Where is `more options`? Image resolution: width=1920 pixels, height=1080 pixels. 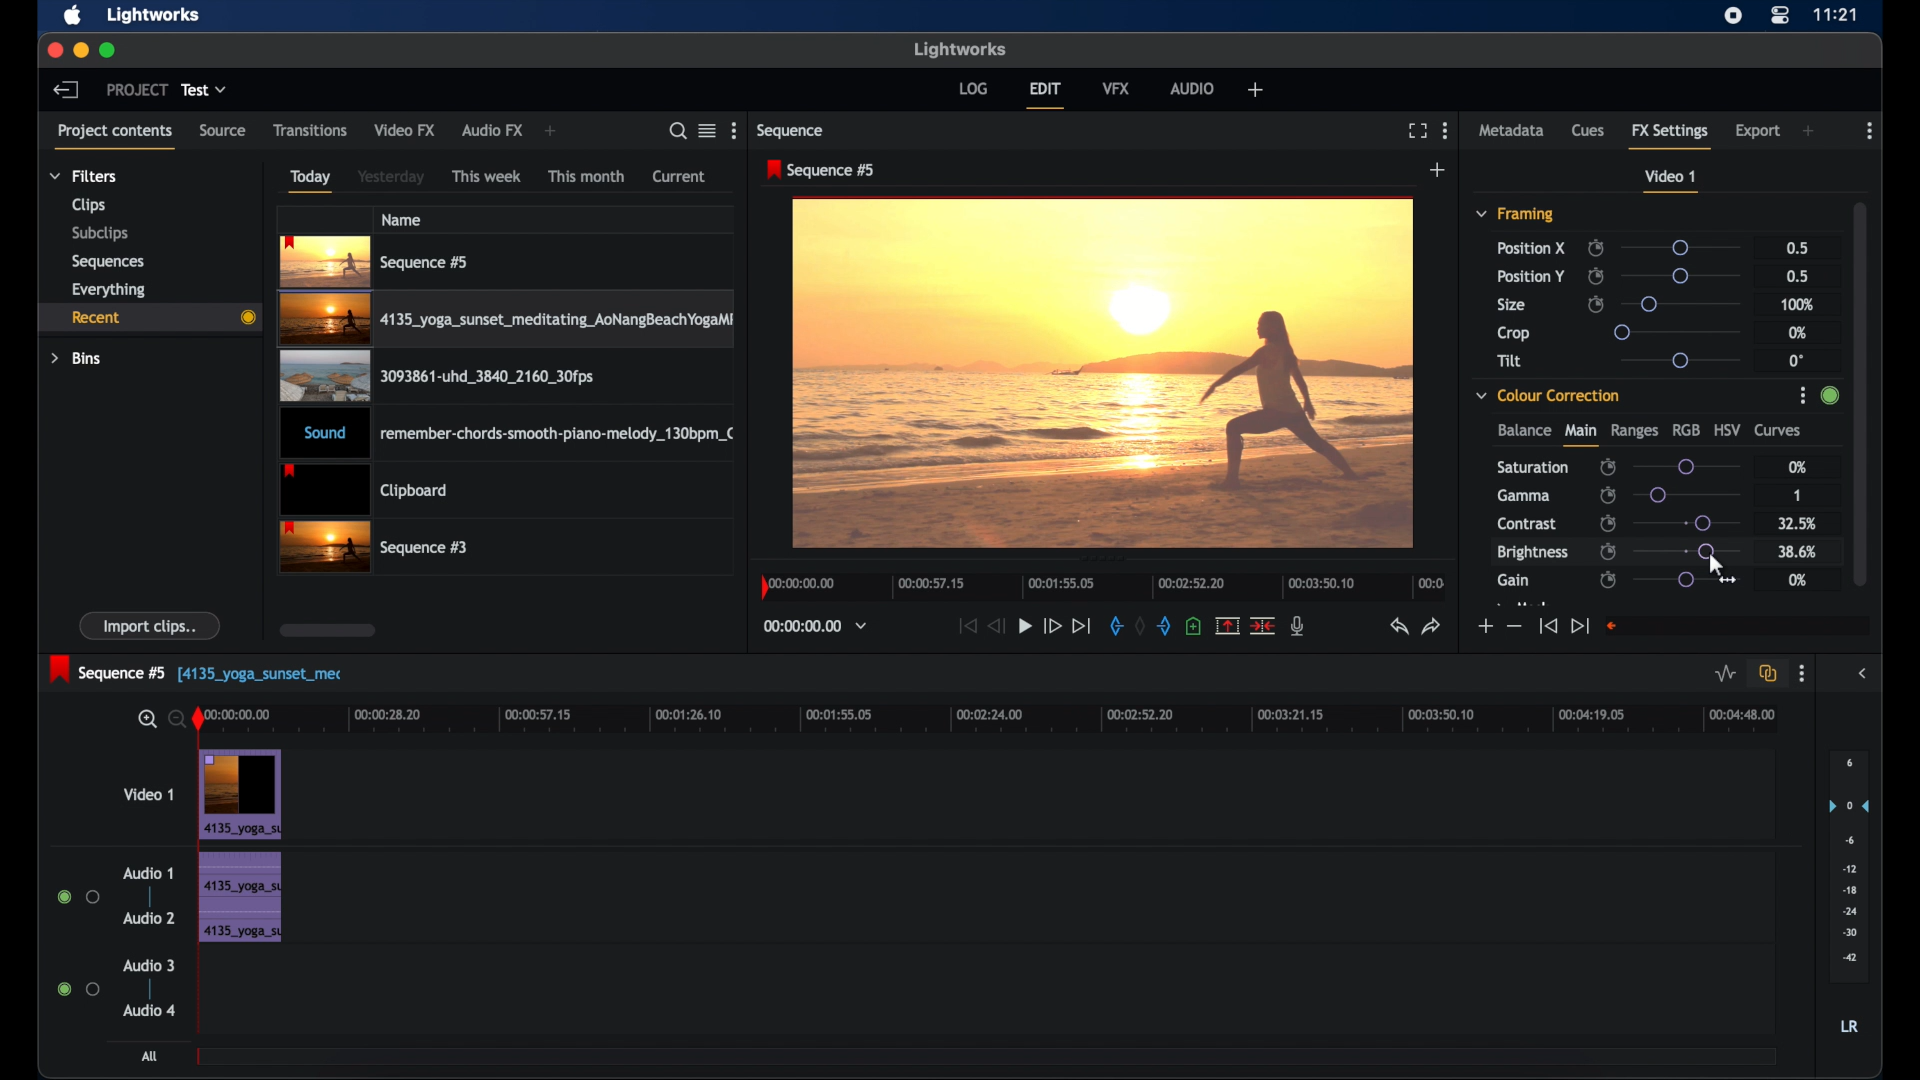
more options is located at coordinates (1870, 131).